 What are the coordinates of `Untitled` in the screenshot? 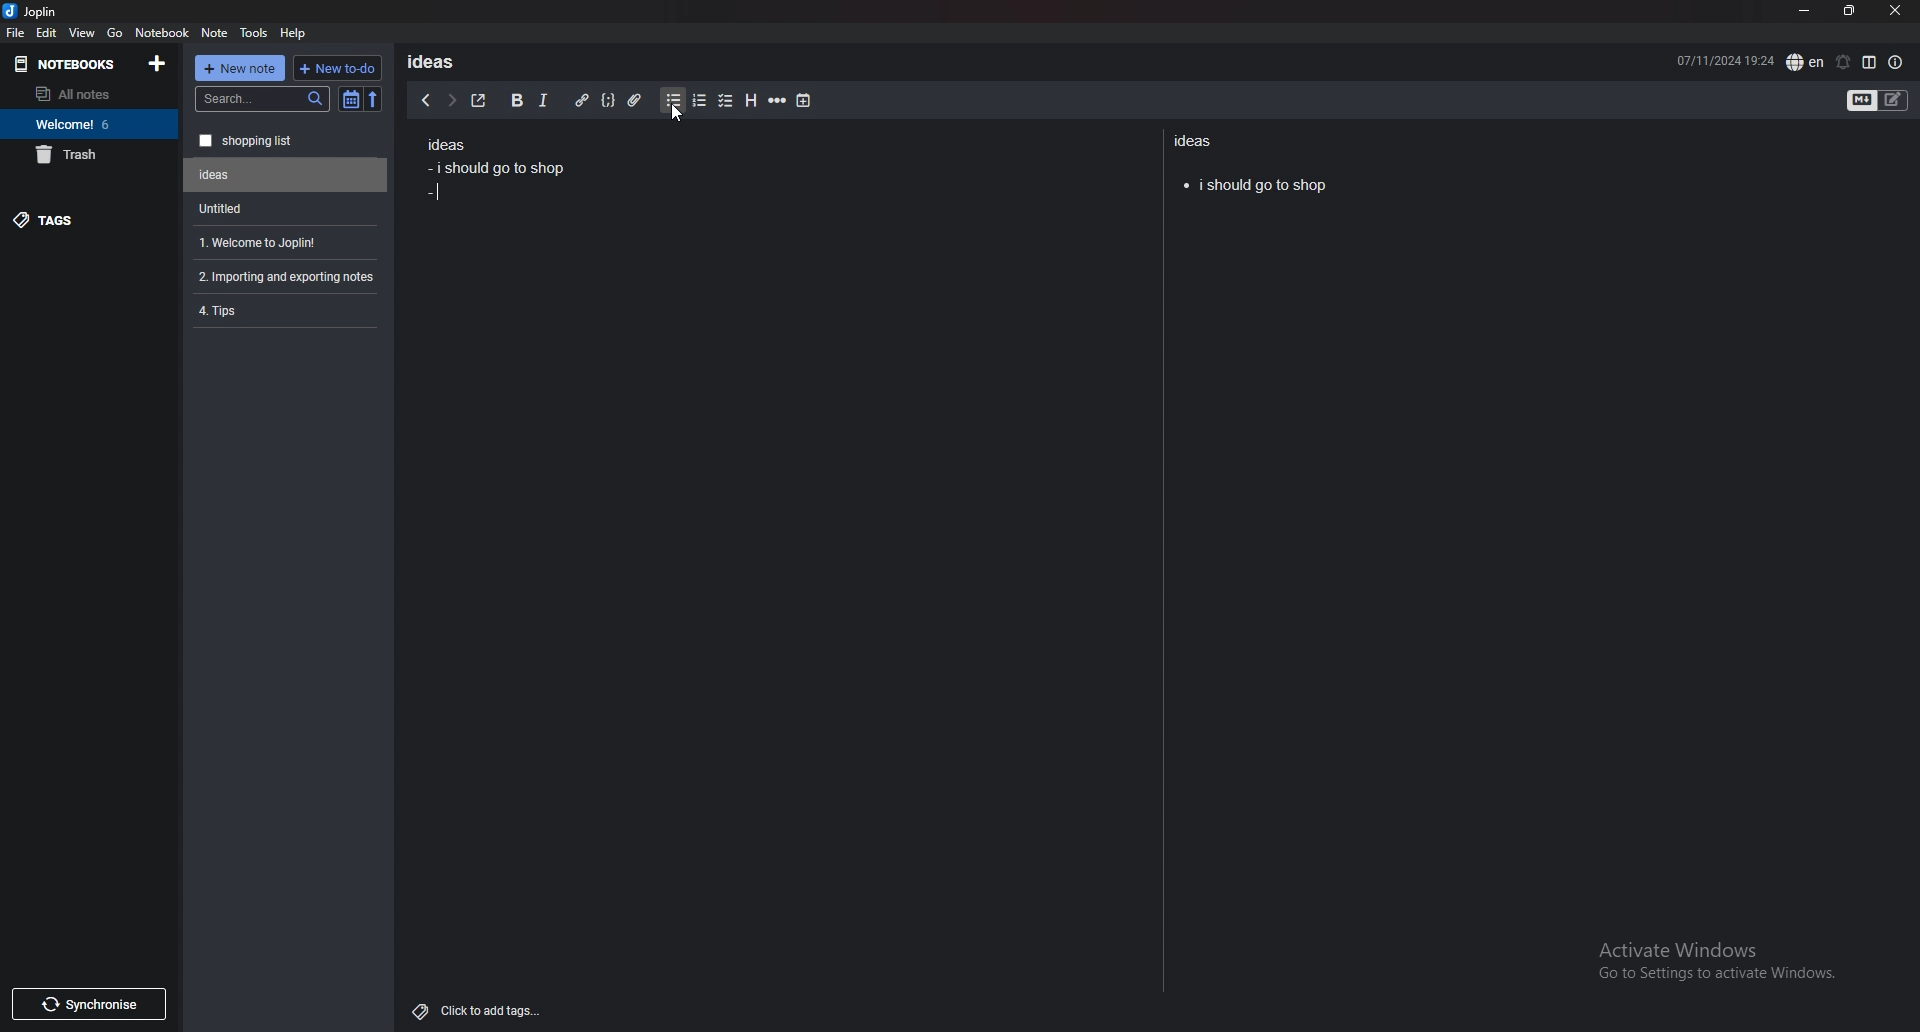 It's located at (281, 208).